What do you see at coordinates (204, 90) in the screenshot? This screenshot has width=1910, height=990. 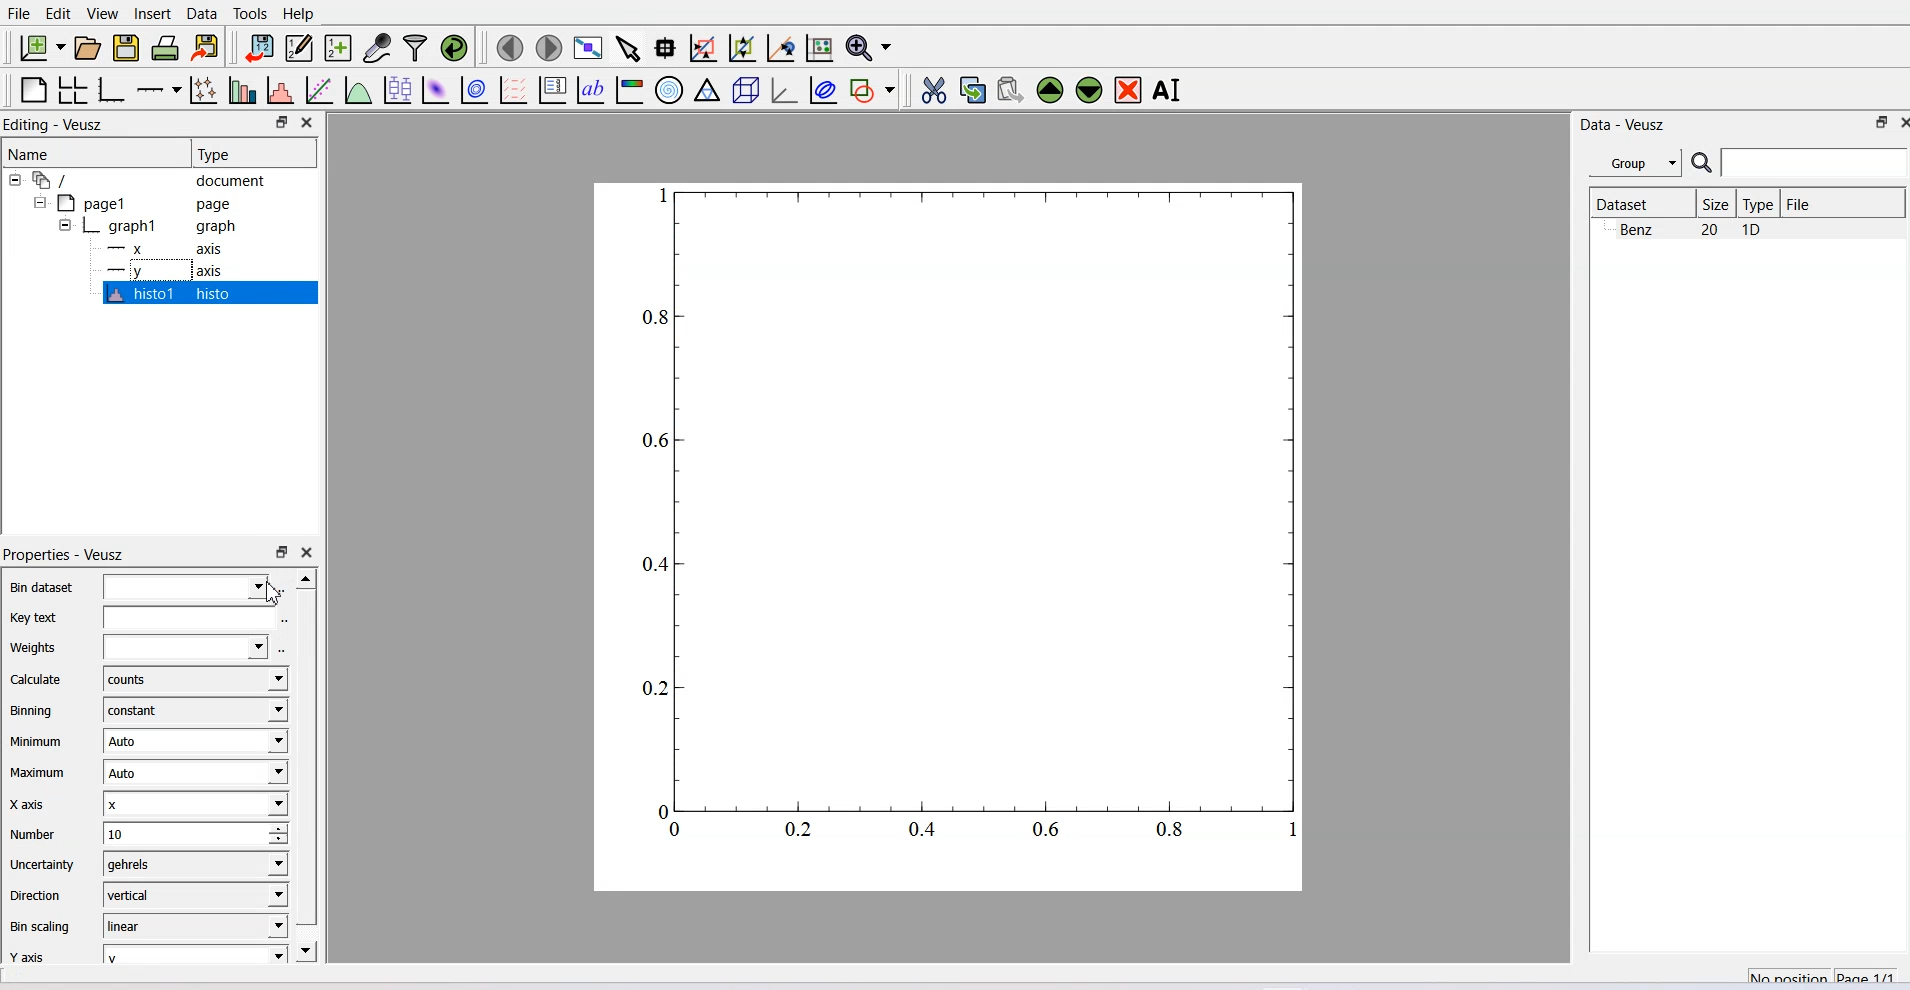 I see `Plot points with lines and errorbars` at bounding box center [204, 90].